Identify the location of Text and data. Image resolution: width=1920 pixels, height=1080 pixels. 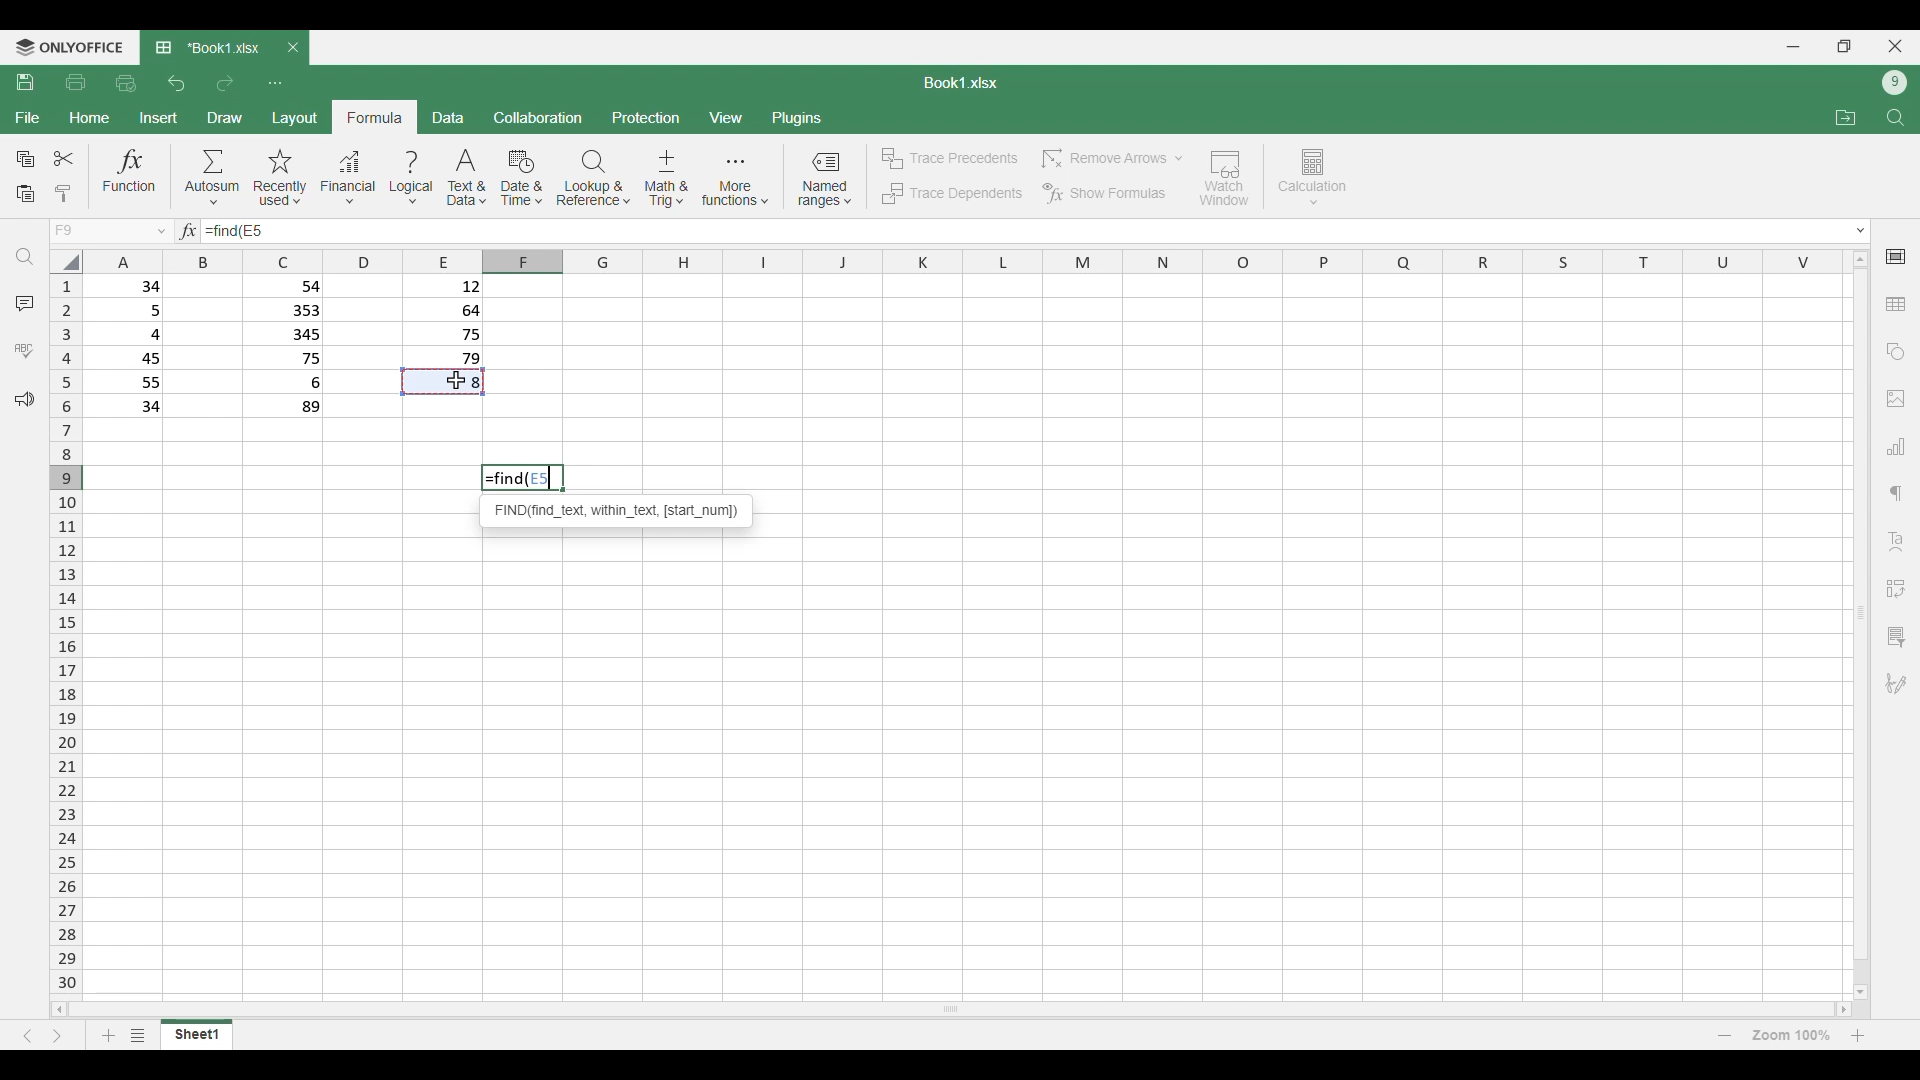
(467, 178).